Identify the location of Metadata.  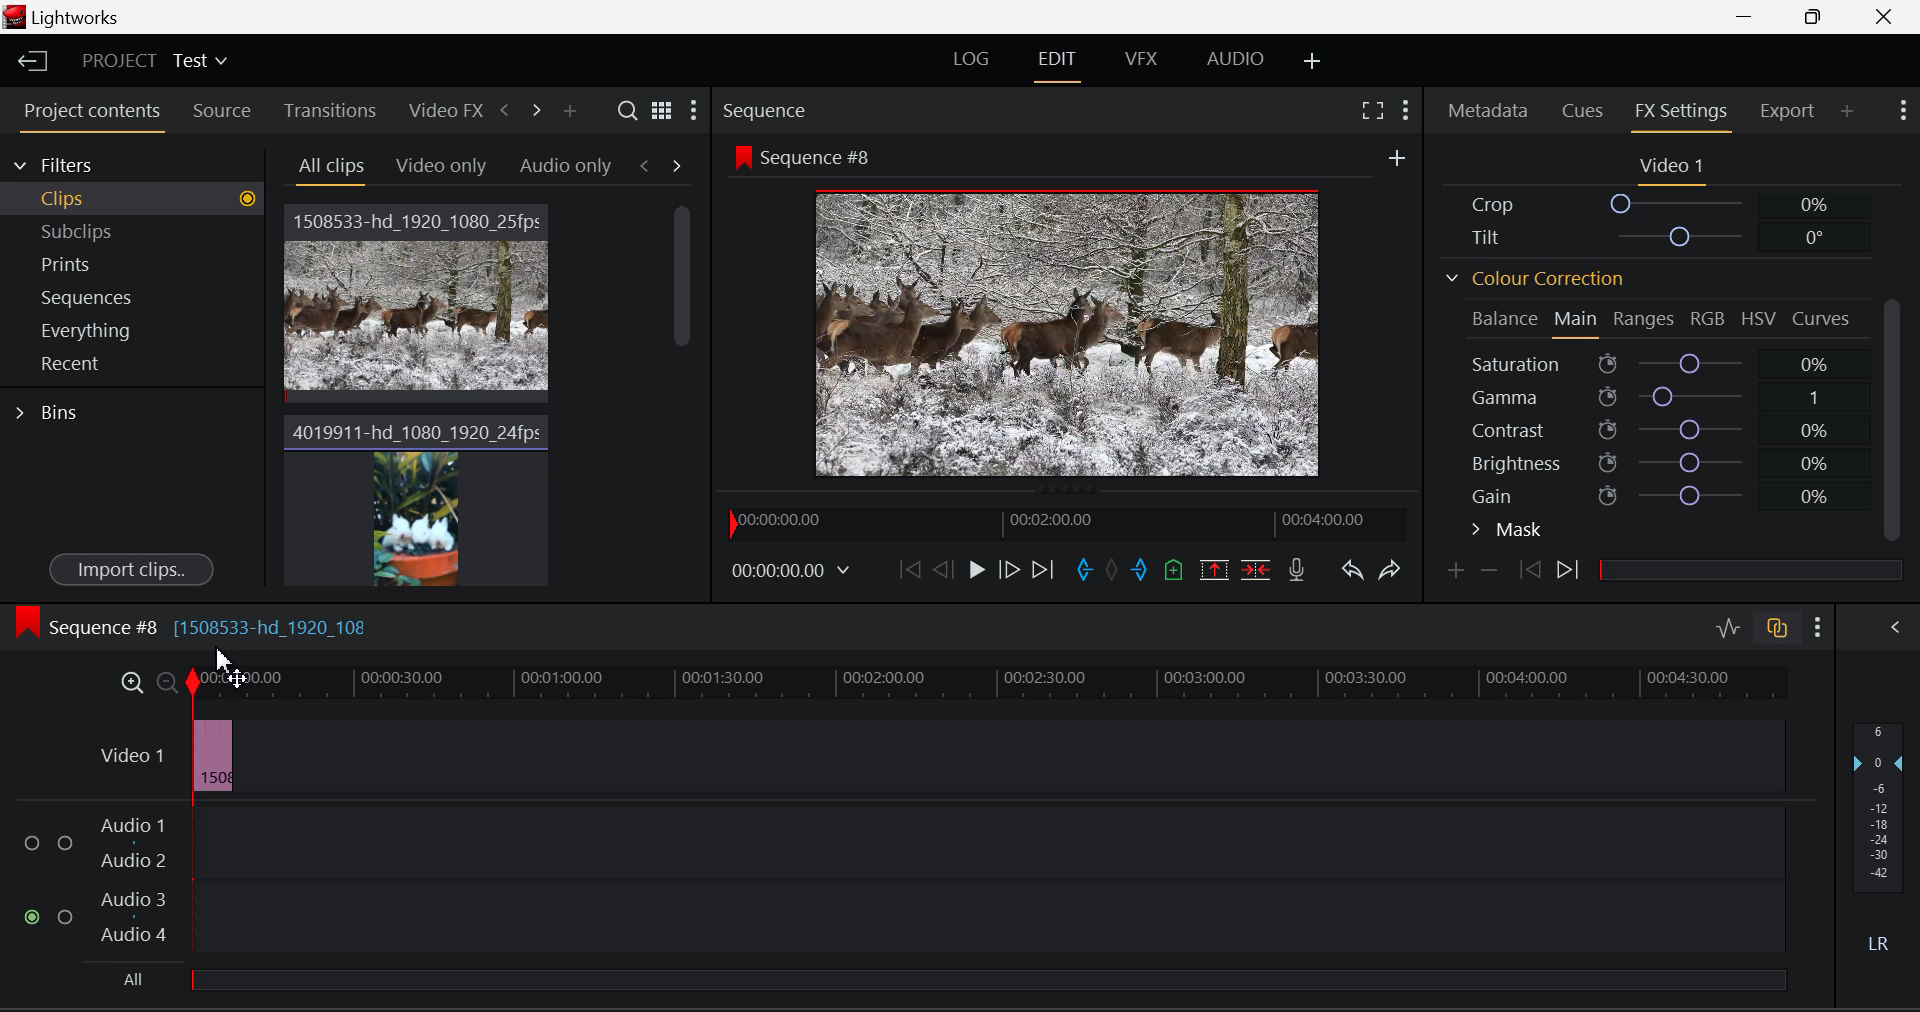
(1486, 111).